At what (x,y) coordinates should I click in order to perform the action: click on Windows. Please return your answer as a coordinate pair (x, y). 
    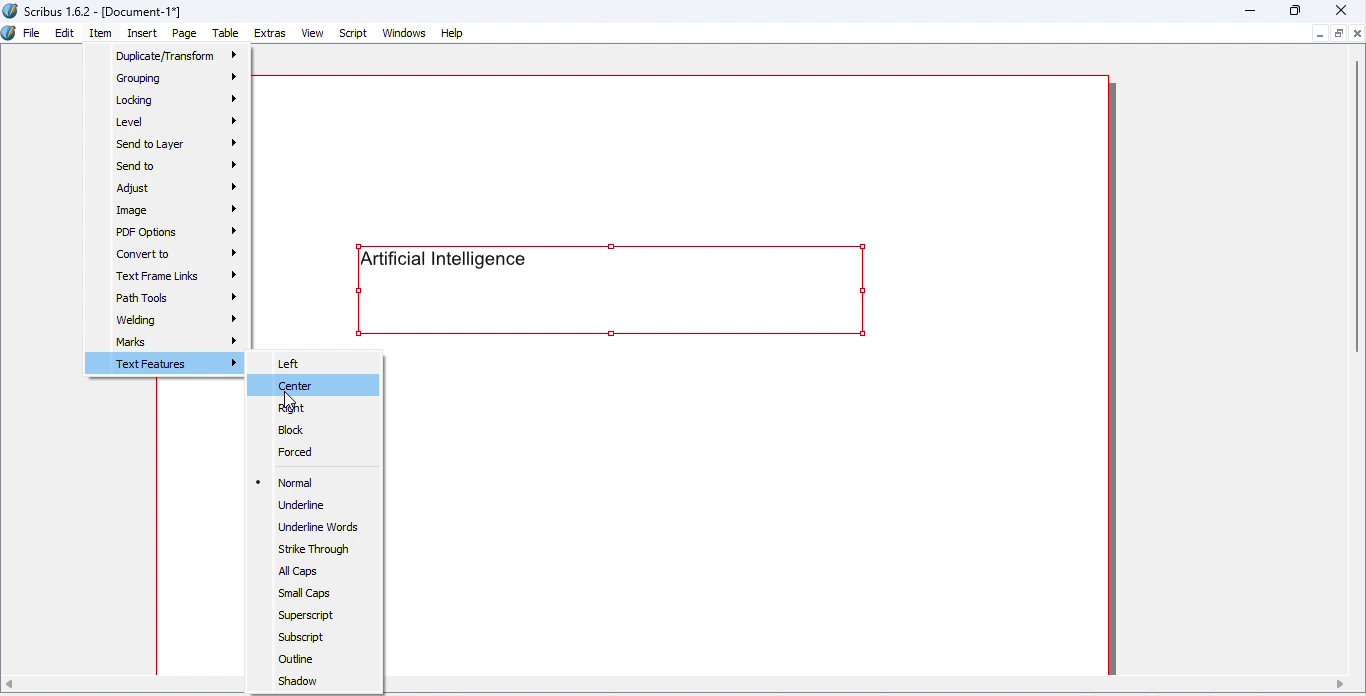
    Looking at the image, I should click on (407, 33).